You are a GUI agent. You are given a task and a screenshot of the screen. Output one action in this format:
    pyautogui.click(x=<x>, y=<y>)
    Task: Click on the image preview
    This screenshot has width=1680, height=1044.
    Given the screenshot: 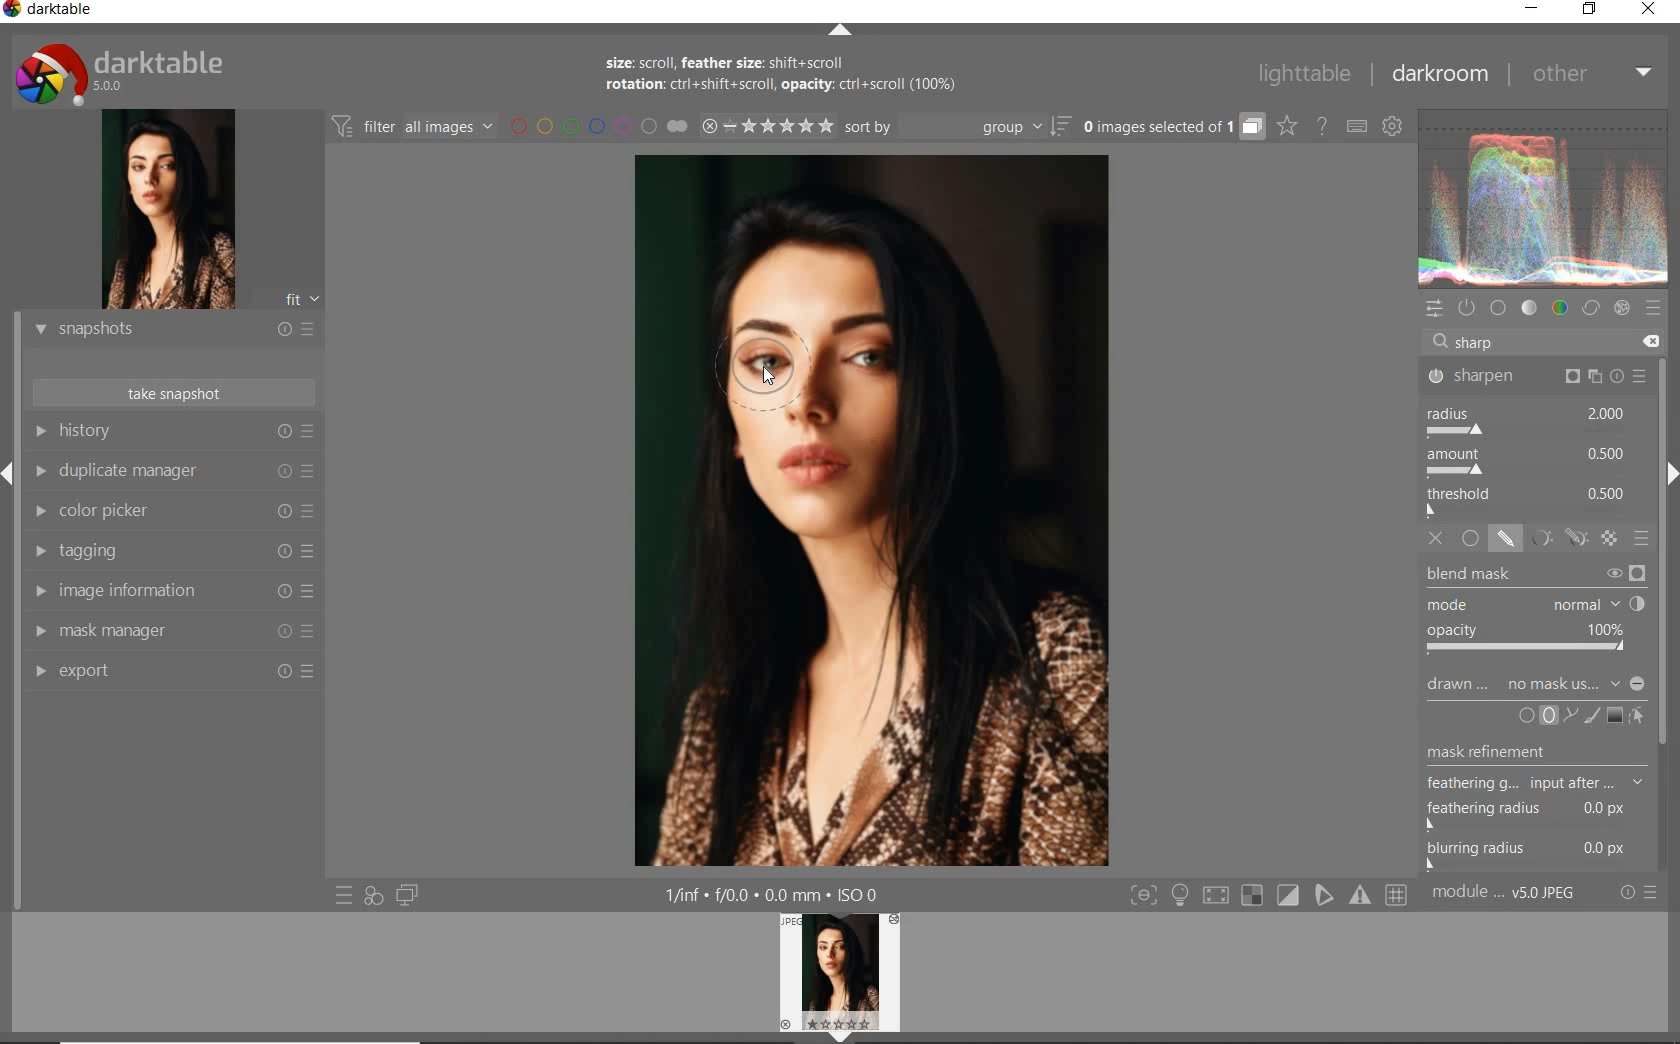 What is the action you would take?
    pyautogui.click(x=169, y=209)
    